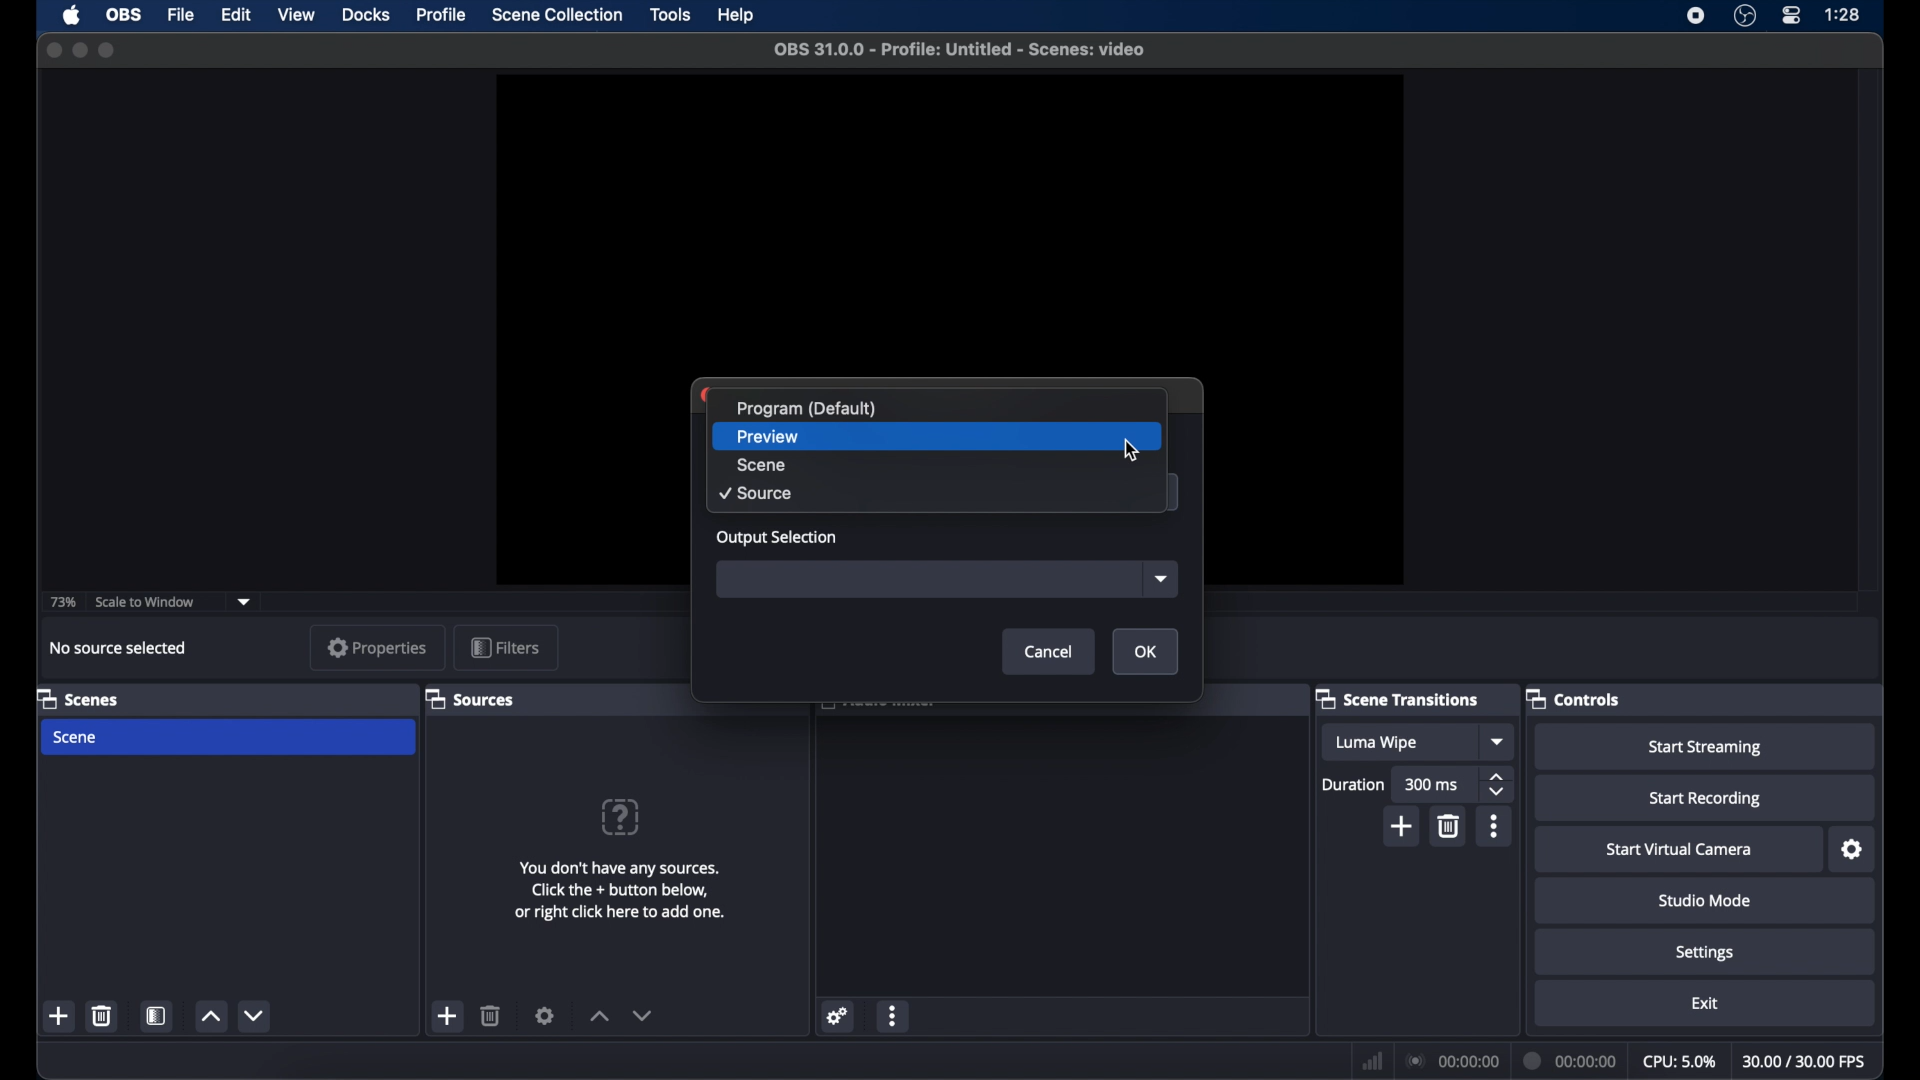 Image resolution: width=1920 pixels, height=1080 pixels. What do you see at coordinates (256, 1016) in the screenshot?
I see `decrement` at bounding box center [256, 1016].